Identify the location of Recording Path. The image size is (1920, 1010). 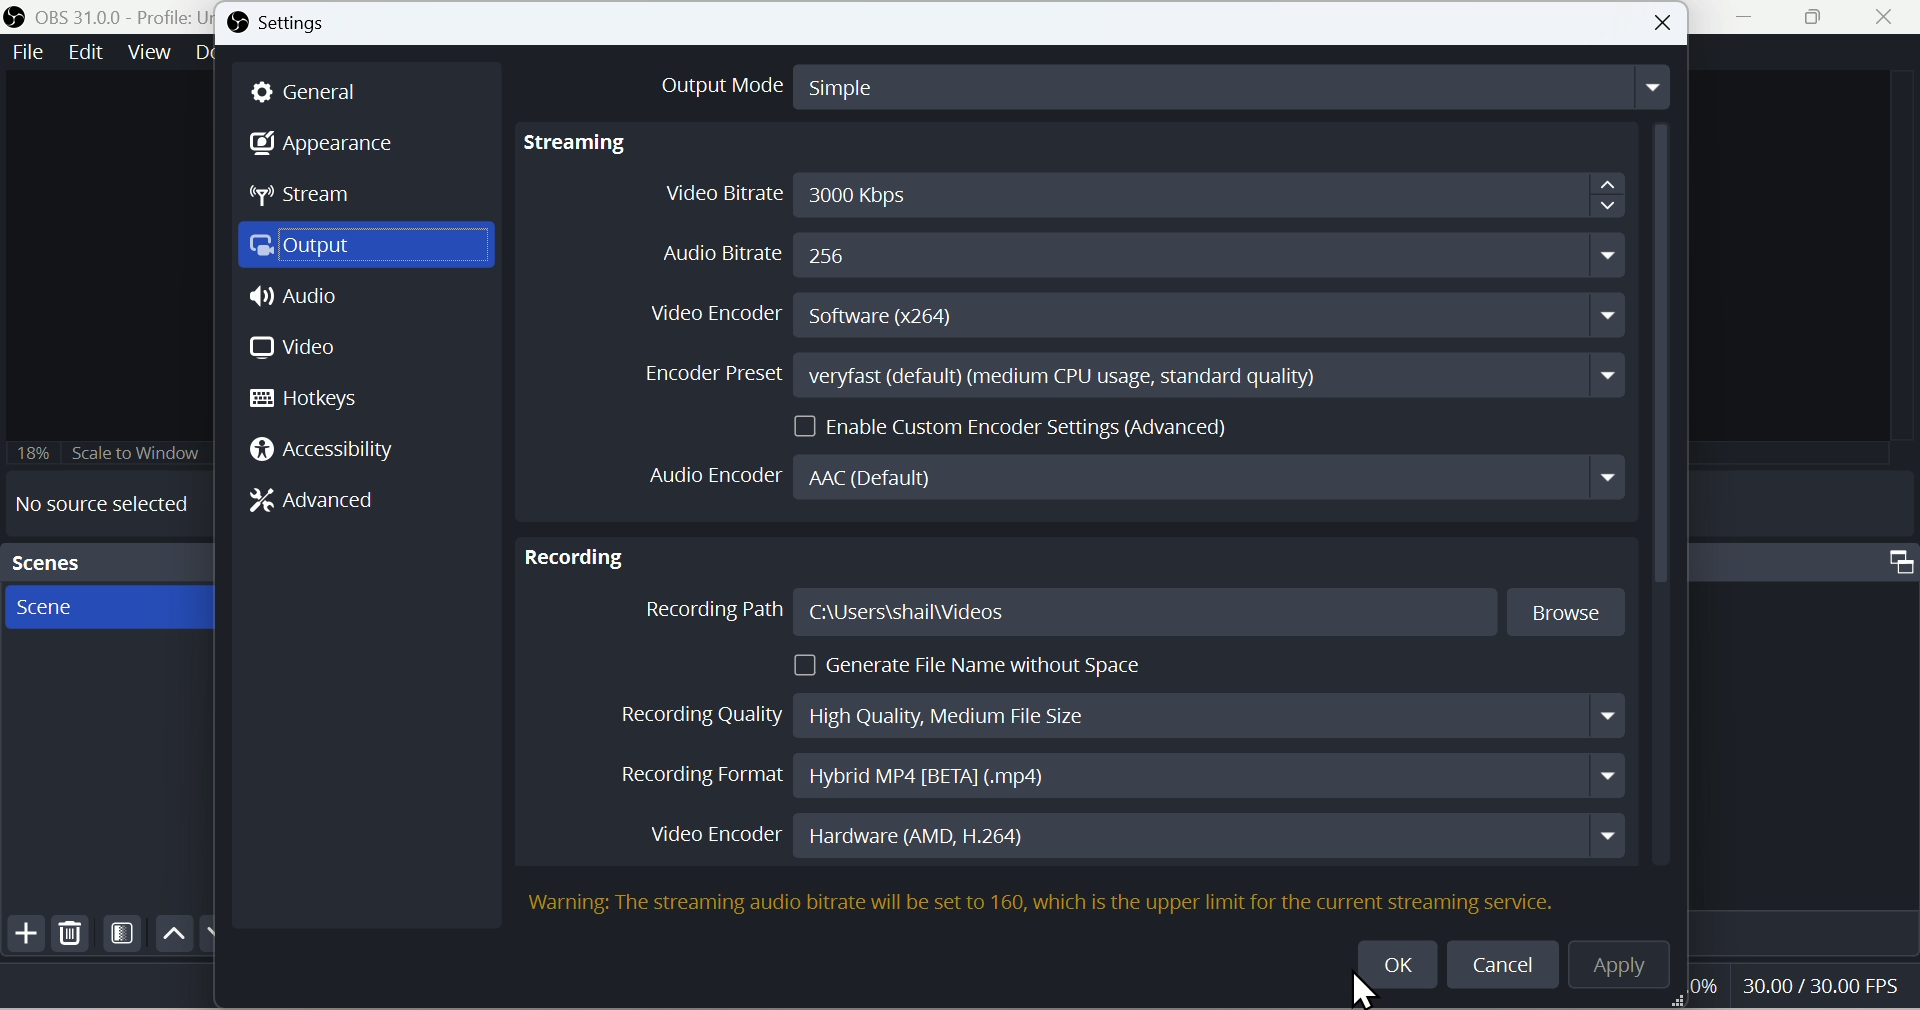
(1135, 613).